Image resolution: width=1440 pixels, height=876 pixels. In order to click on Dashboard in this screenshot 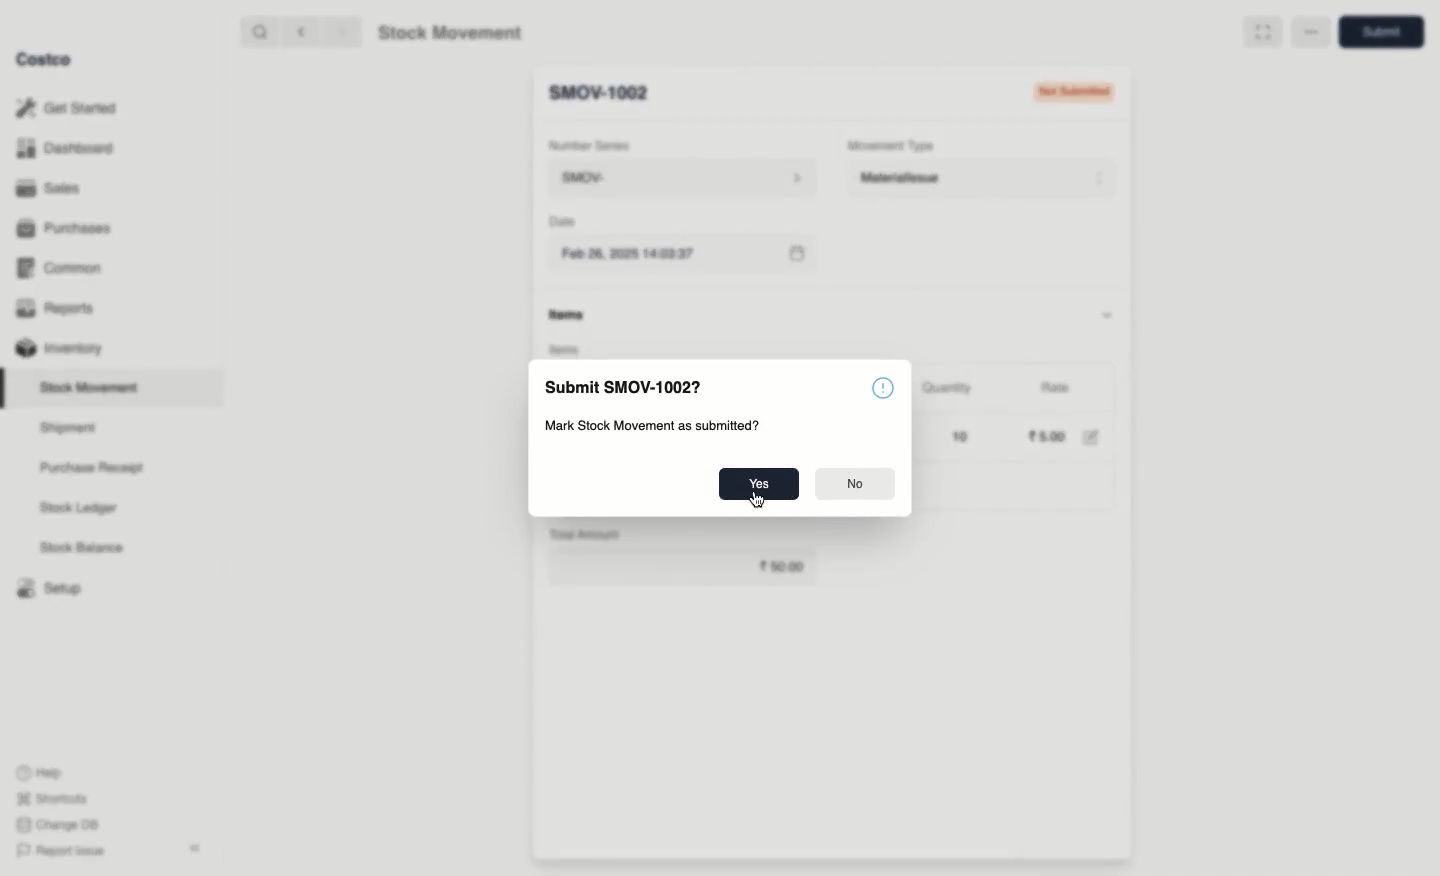, I will do `click(67, 150)`.